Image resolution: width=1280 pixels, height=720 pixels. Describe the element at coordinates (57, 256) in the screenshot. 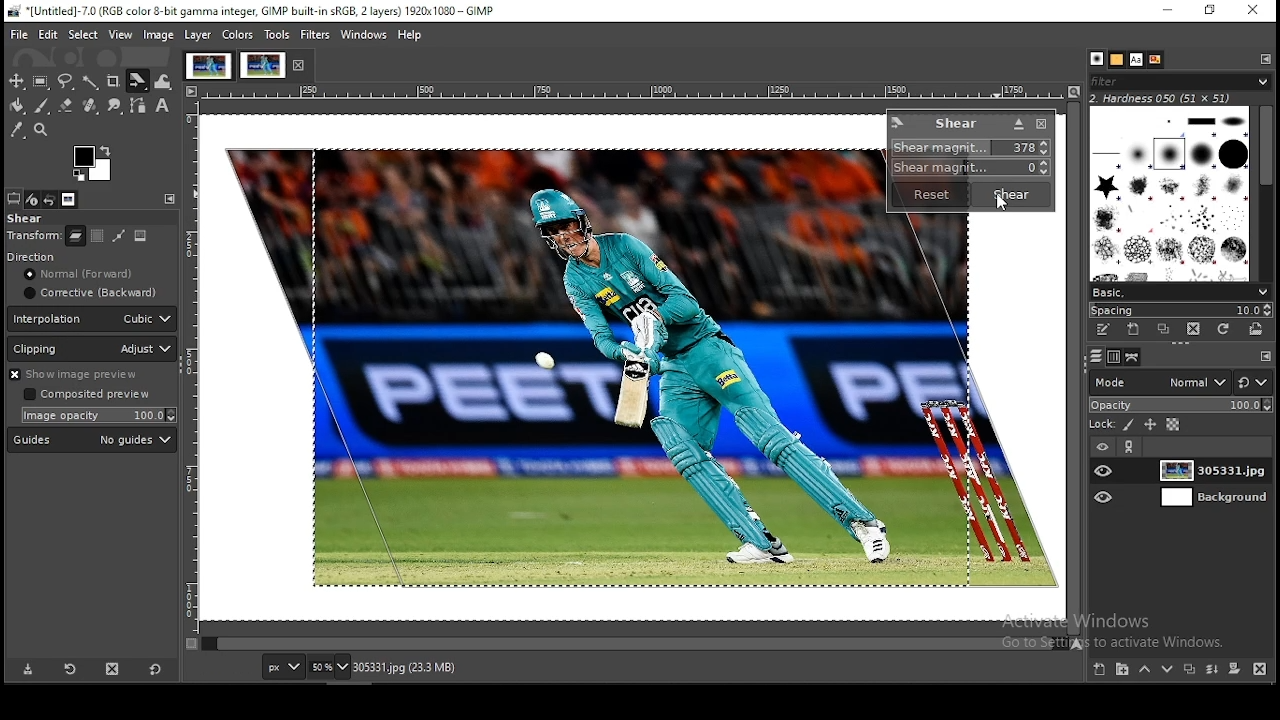

I see `direction` at that location.